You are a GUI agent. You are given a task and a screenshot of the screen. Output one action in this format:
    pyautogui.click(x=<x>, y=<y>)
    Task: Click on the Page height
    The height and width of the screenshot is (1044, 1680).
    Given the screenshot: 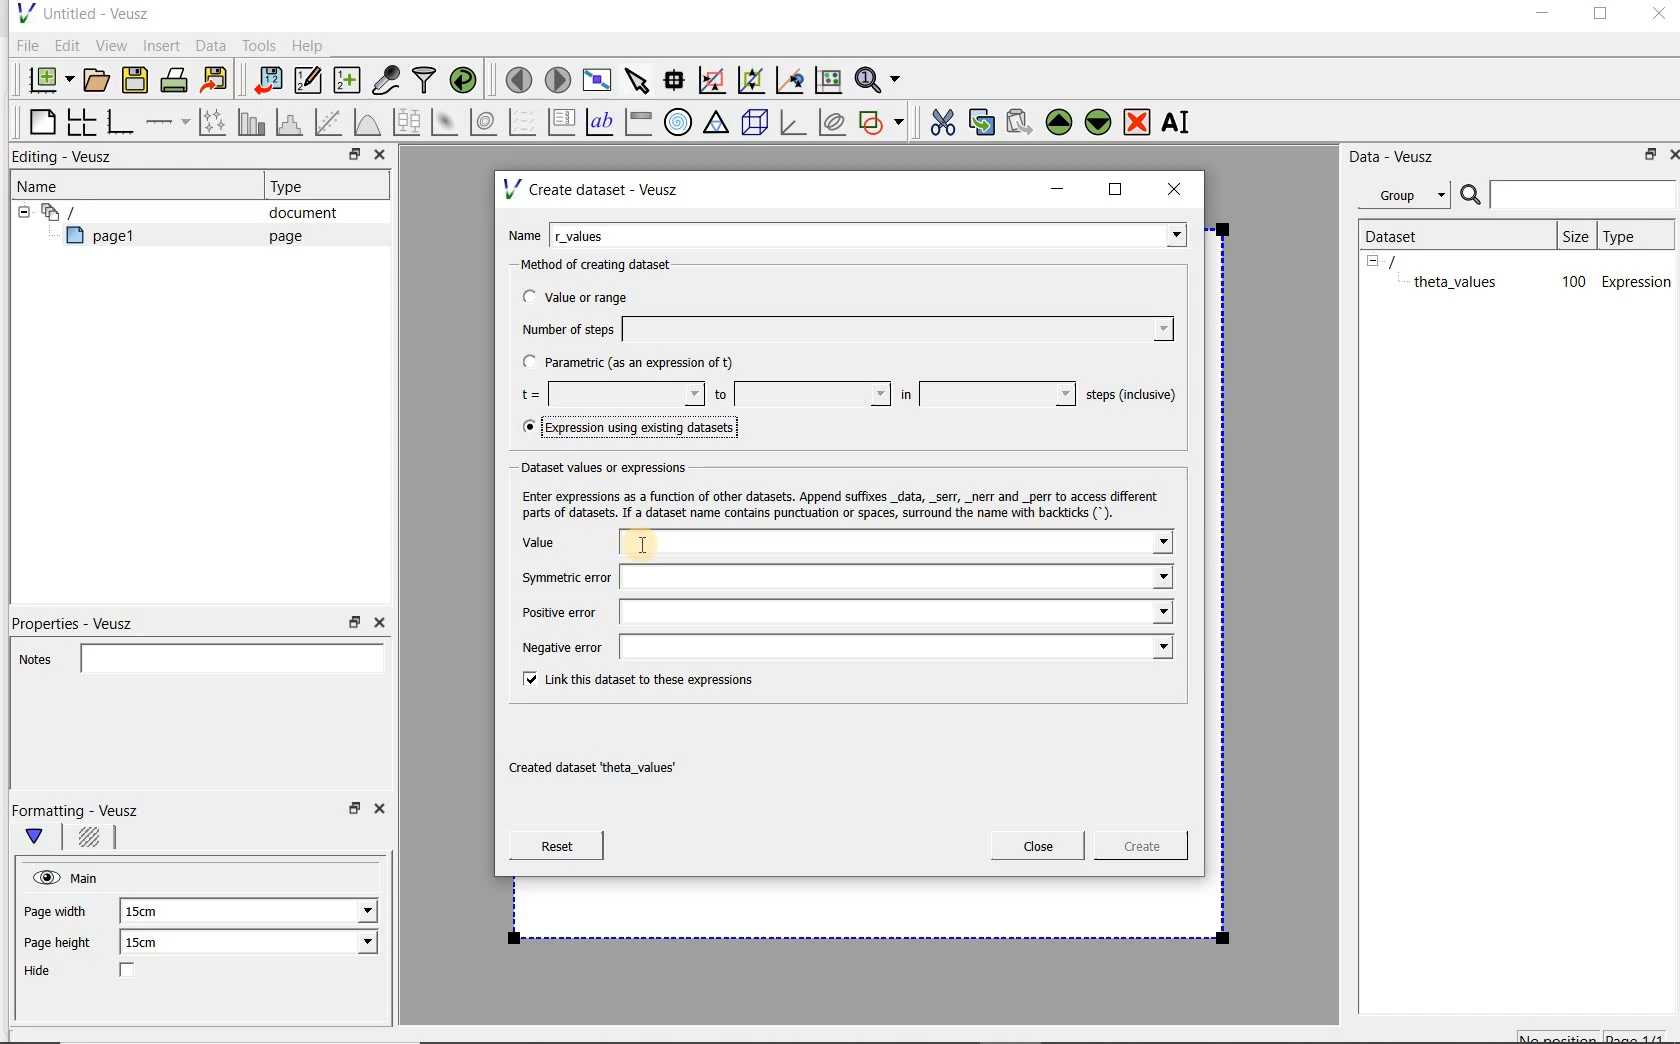 What is the action you would take?
    pyautogui.click(x=64, y=945)
    